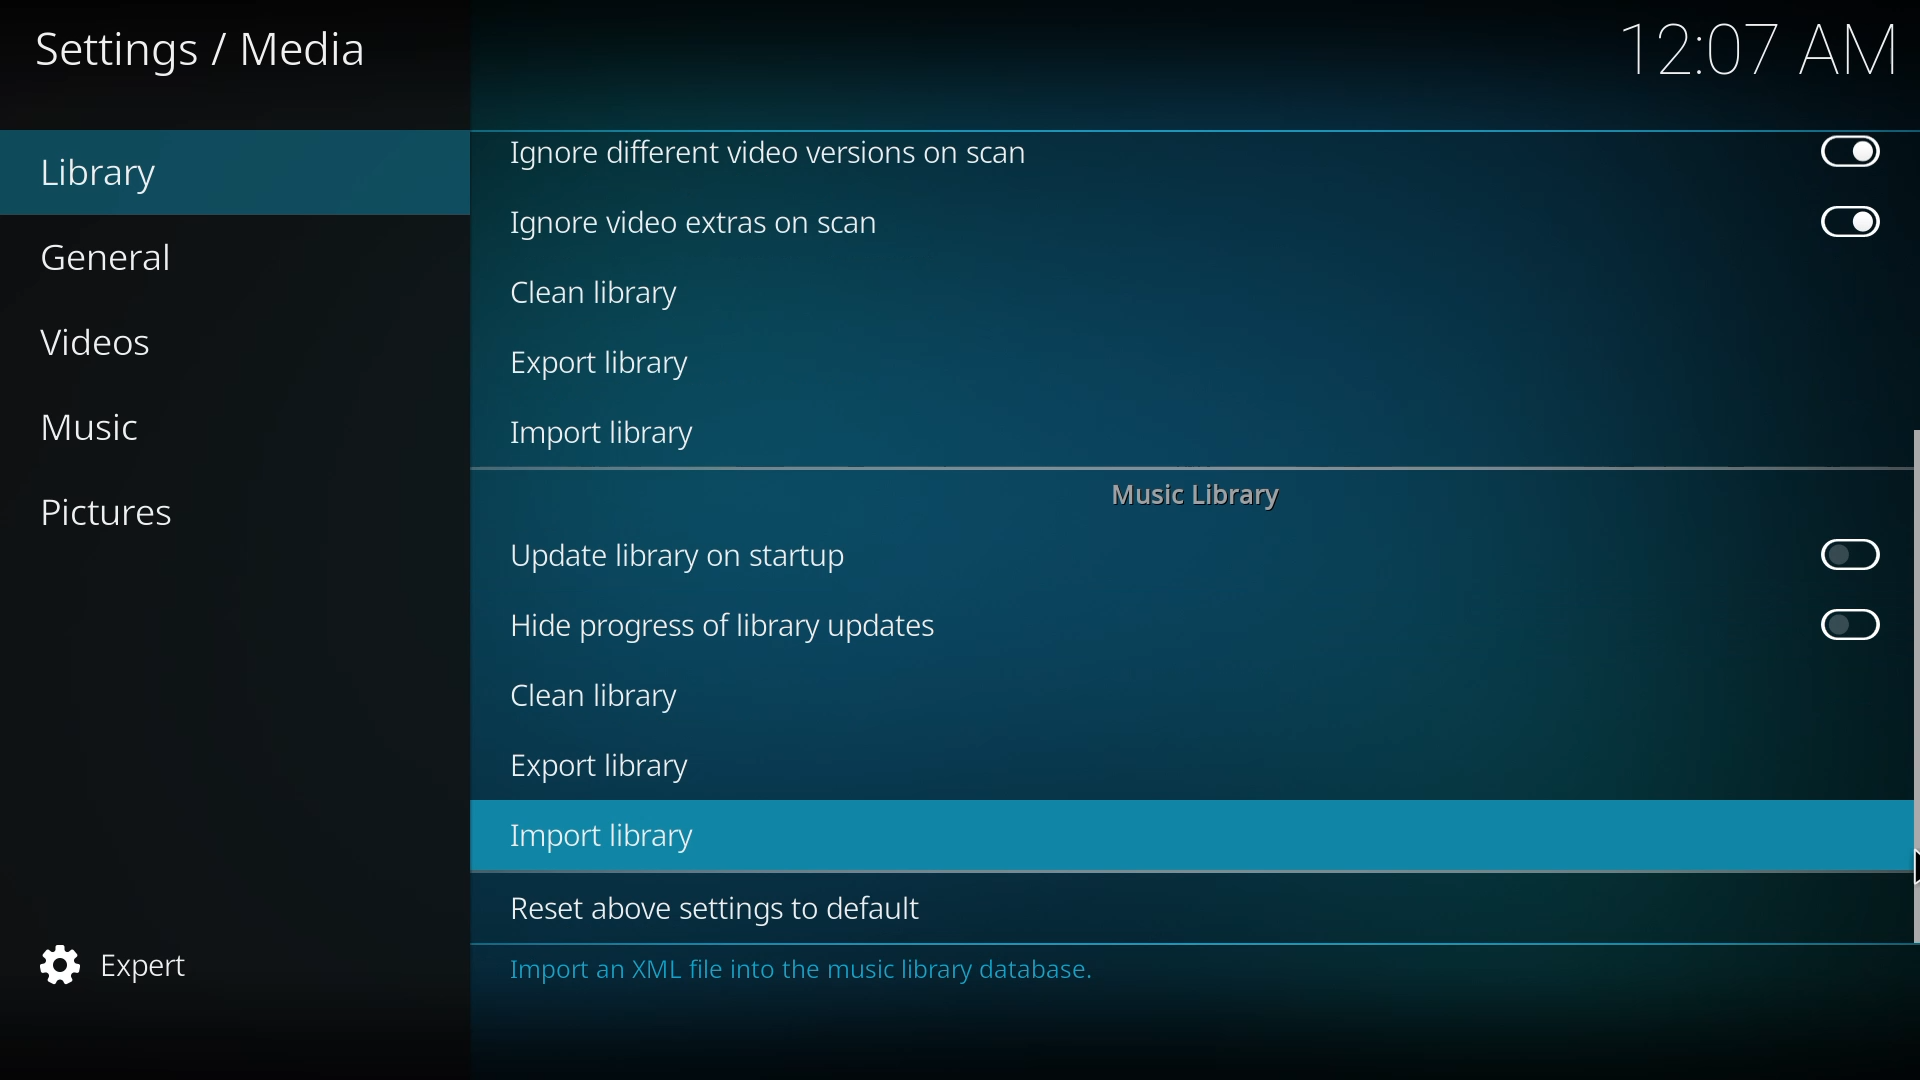 The image size is (1920, 1080). What do you see at coordinates (698, 223) in the screenshot?
I see `ignore` at bounding box center [698, 223].